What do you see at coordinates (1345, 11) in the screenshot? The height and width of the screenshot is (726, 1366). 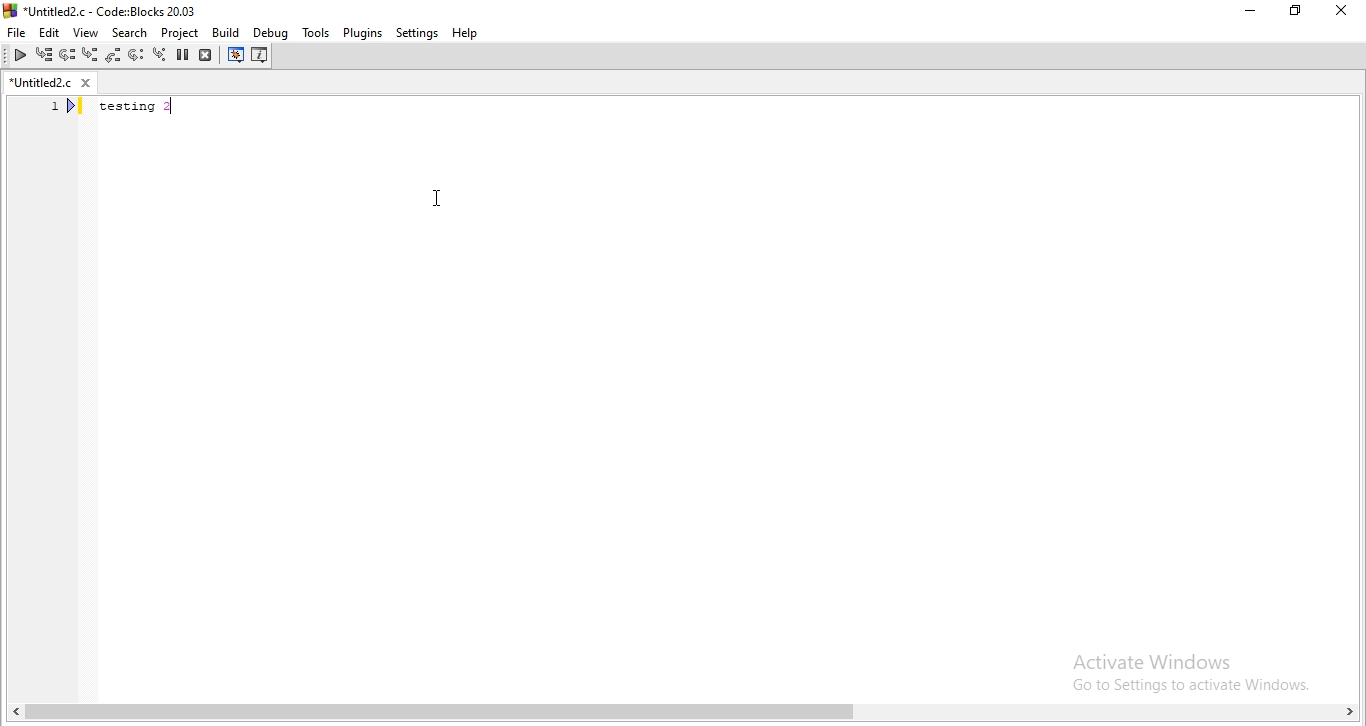 I see `close` at bounding box center [1345, 11].